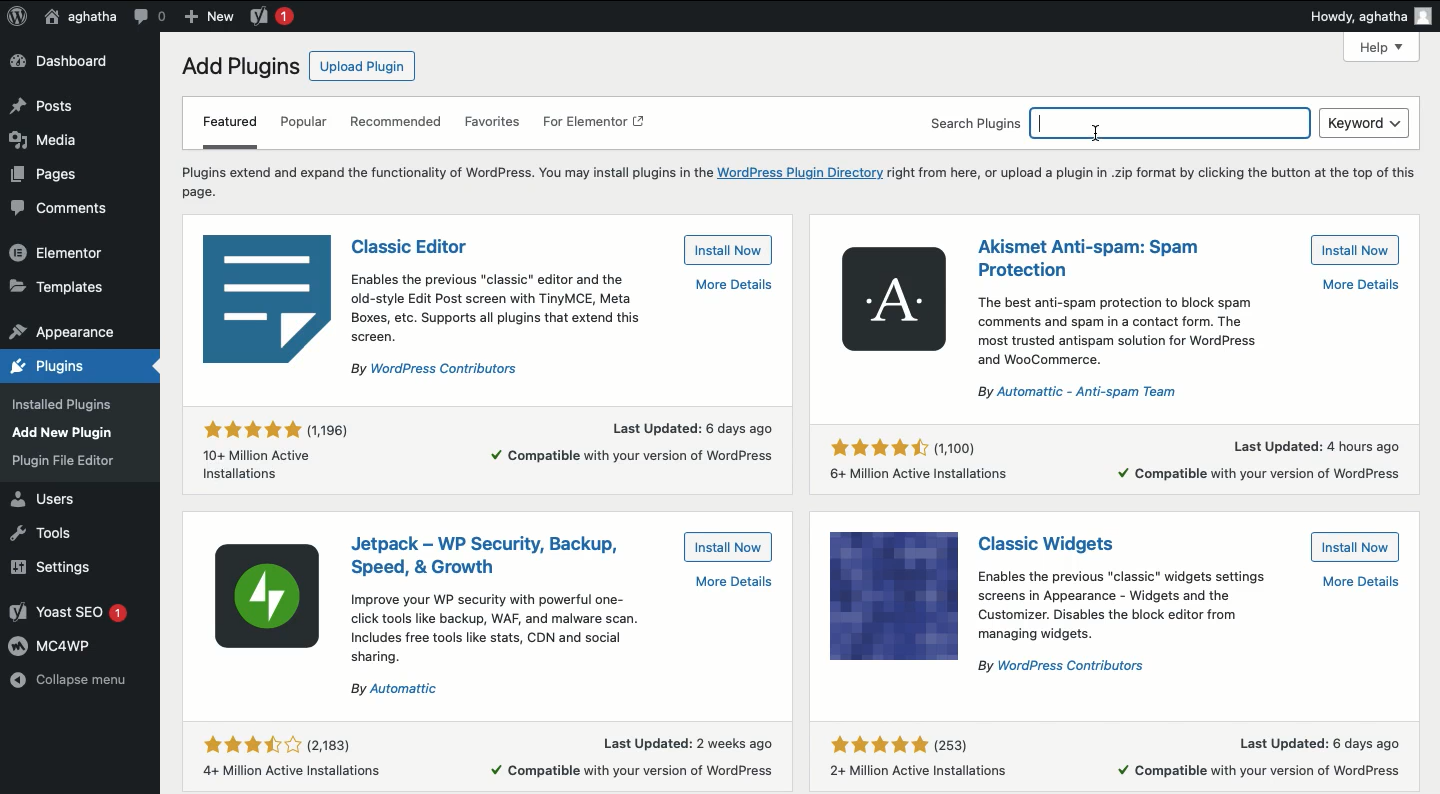 Image resolution: width=1440 pixels, height=794 pixels. What do you see at coordinates (1118, 750) in the screenshot?
I see `Hoke kok (263) Last Updated: 6 days ago
2+ Million Active Installations v Compatible with your version of WordPress` at bounding box center [1118, 750].